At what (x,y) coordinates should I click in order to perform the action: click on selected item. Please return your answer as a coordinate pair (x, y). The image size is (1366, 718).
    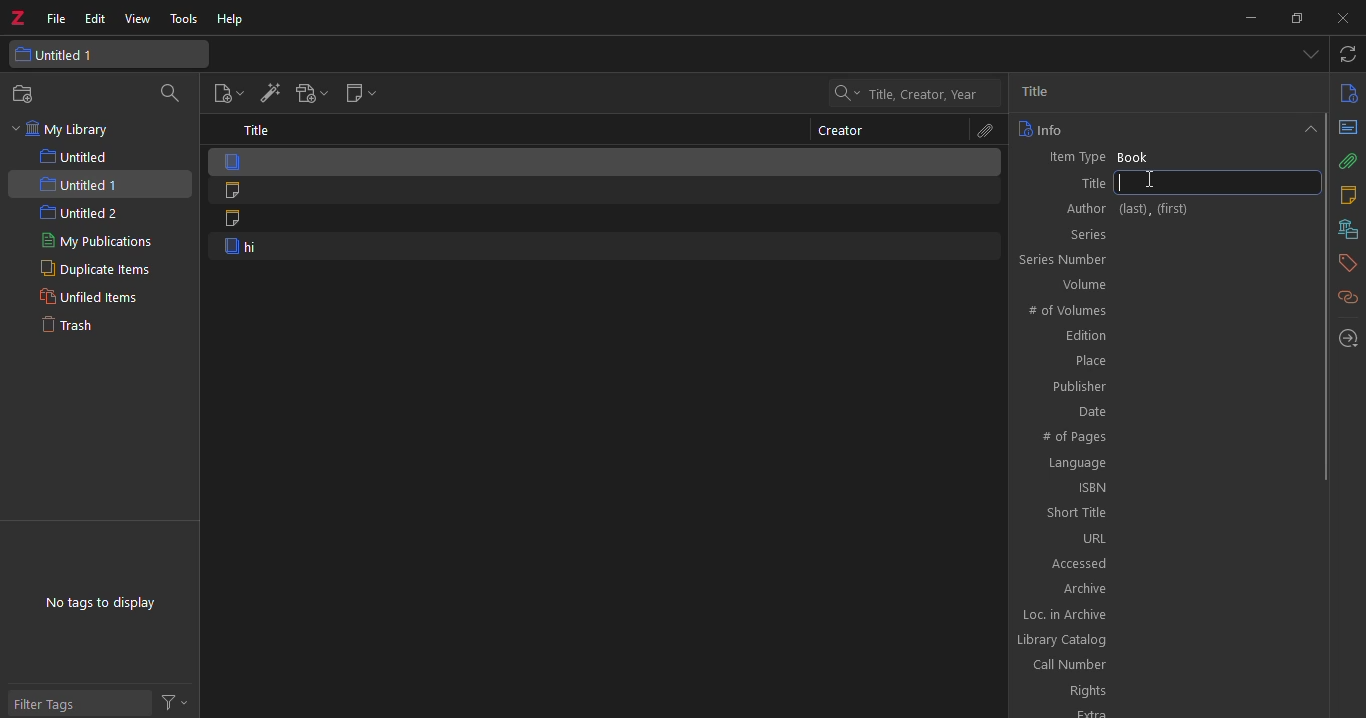
    Looking at the image, I should click on (606, 161).